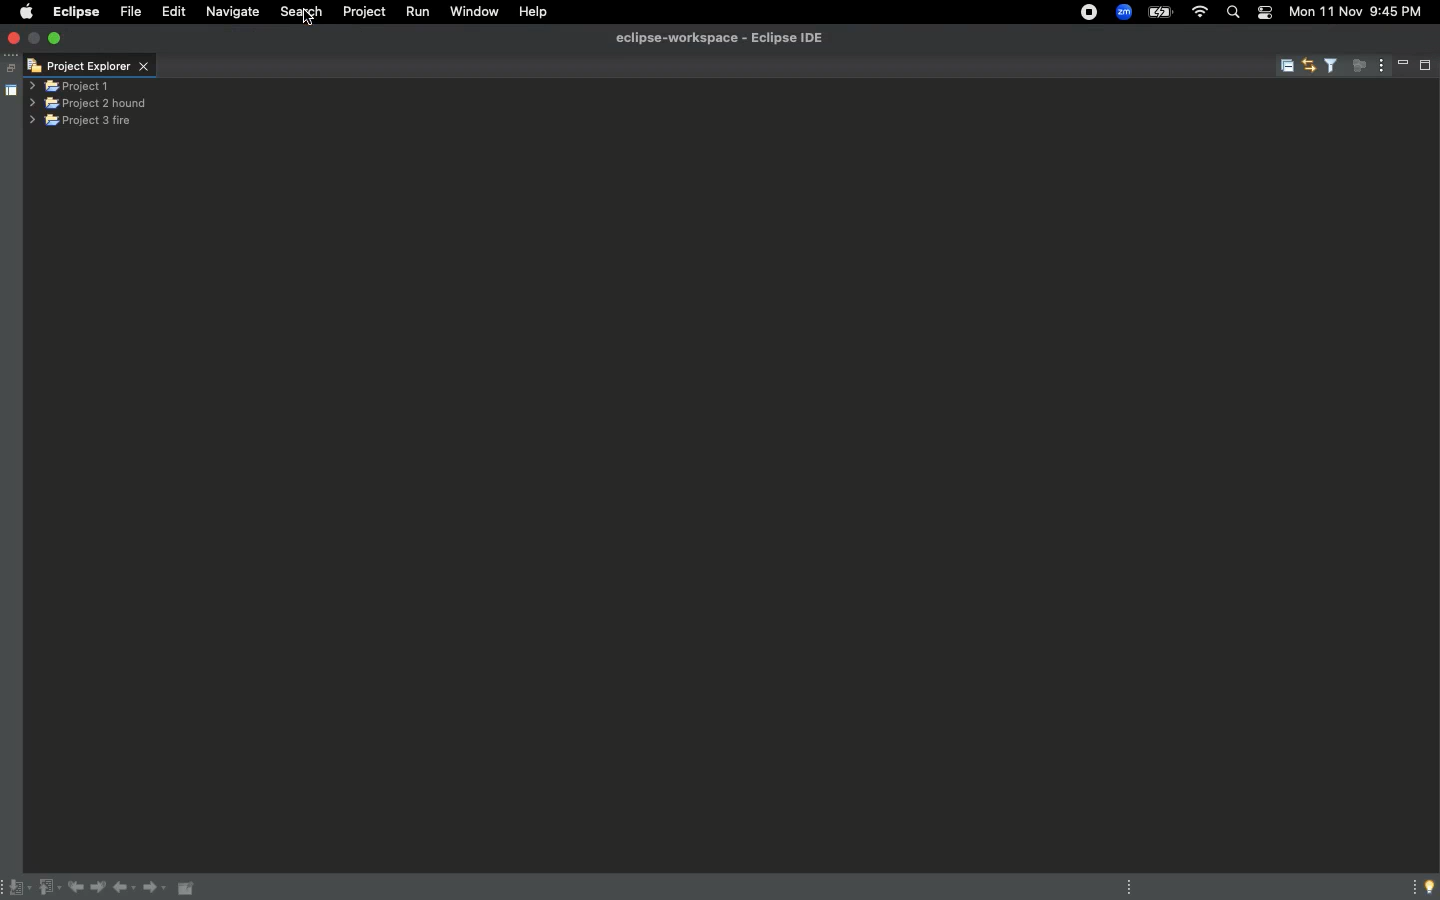  What do you see at coordinates (1124, 14) in the screenshot?
I see `Zoom` at bounding box center [1124, 14].